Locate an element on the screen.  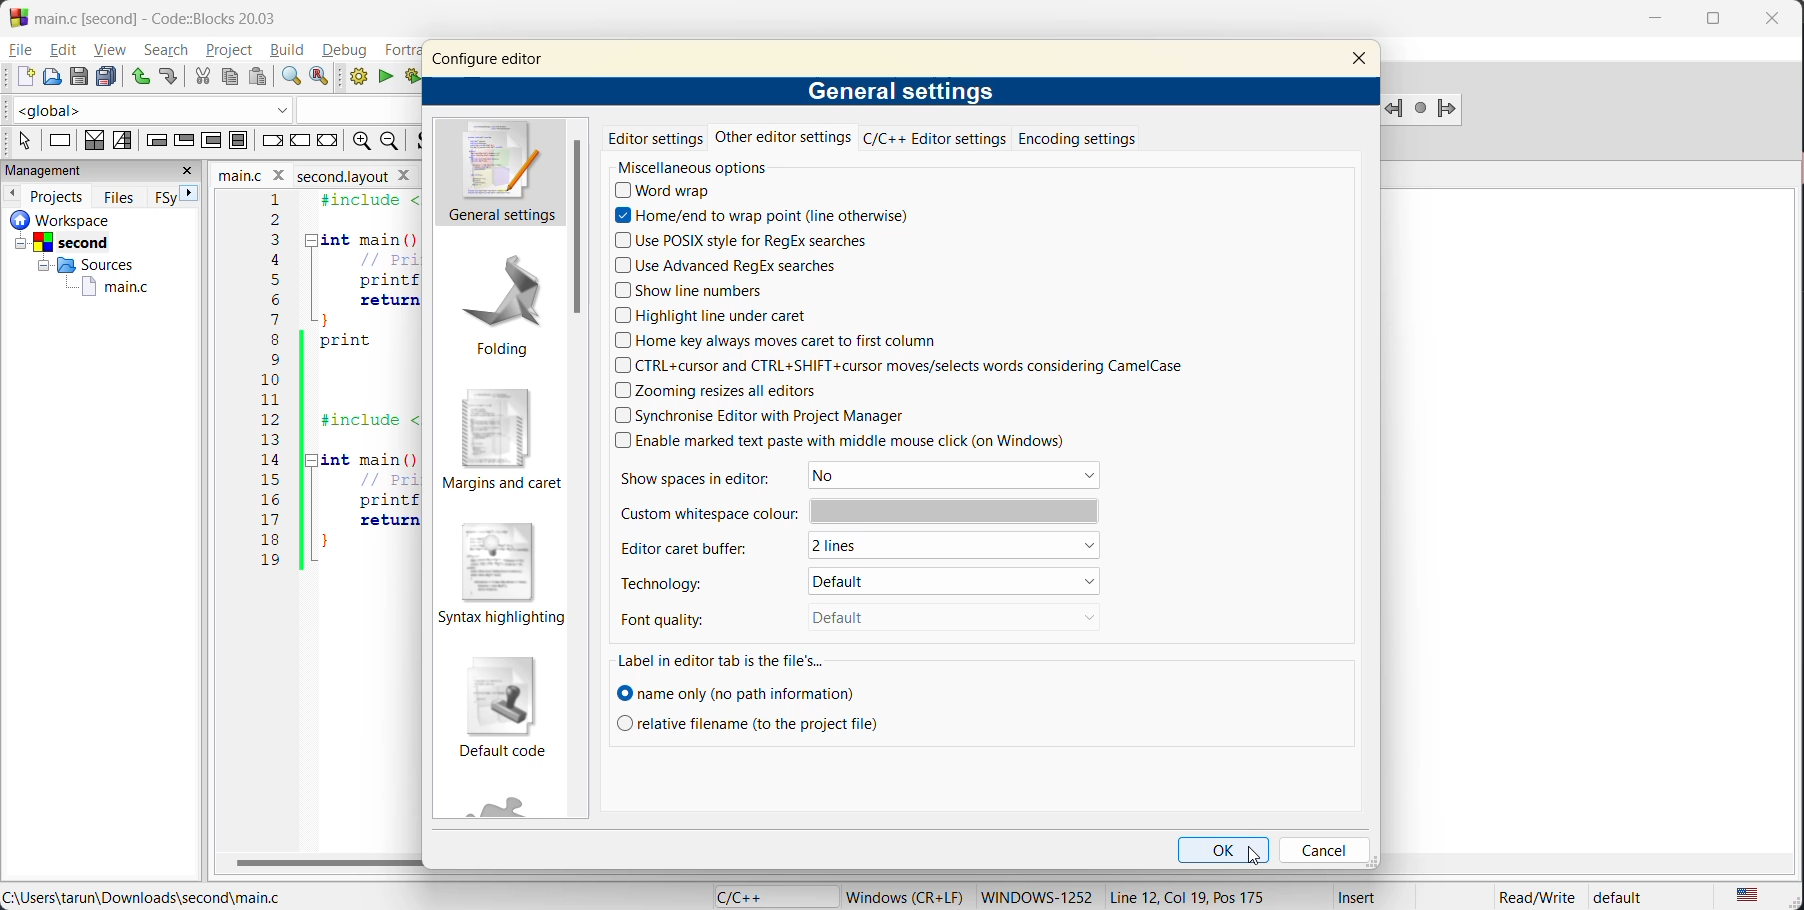
debug is located at coordinates (349, 51).